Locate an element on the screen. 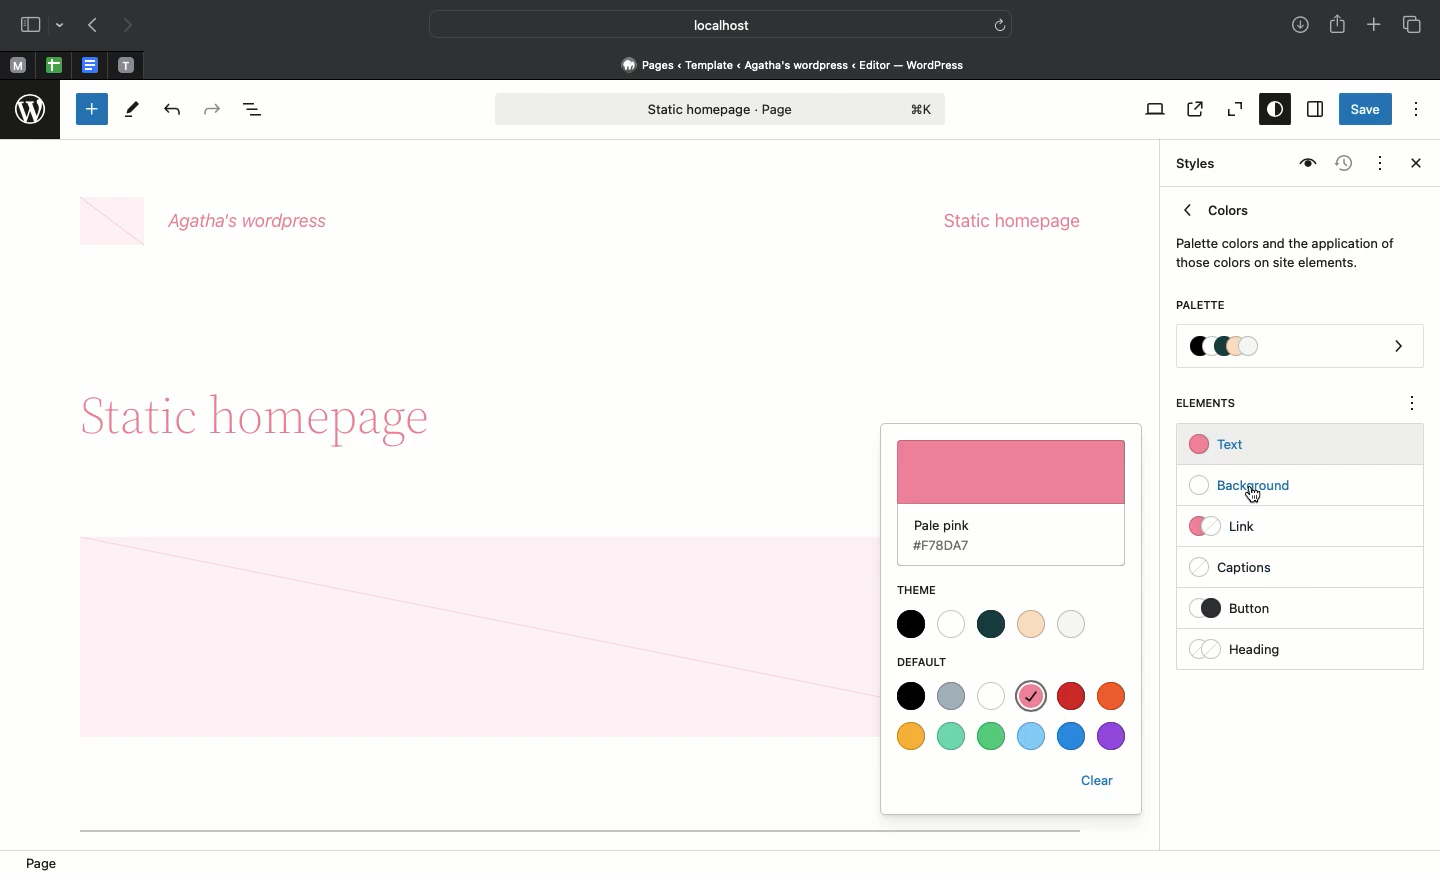 Image resolution: width=1440 pixels, height=874 pixels. Toggle blocker is located at coordinates (92, 109).